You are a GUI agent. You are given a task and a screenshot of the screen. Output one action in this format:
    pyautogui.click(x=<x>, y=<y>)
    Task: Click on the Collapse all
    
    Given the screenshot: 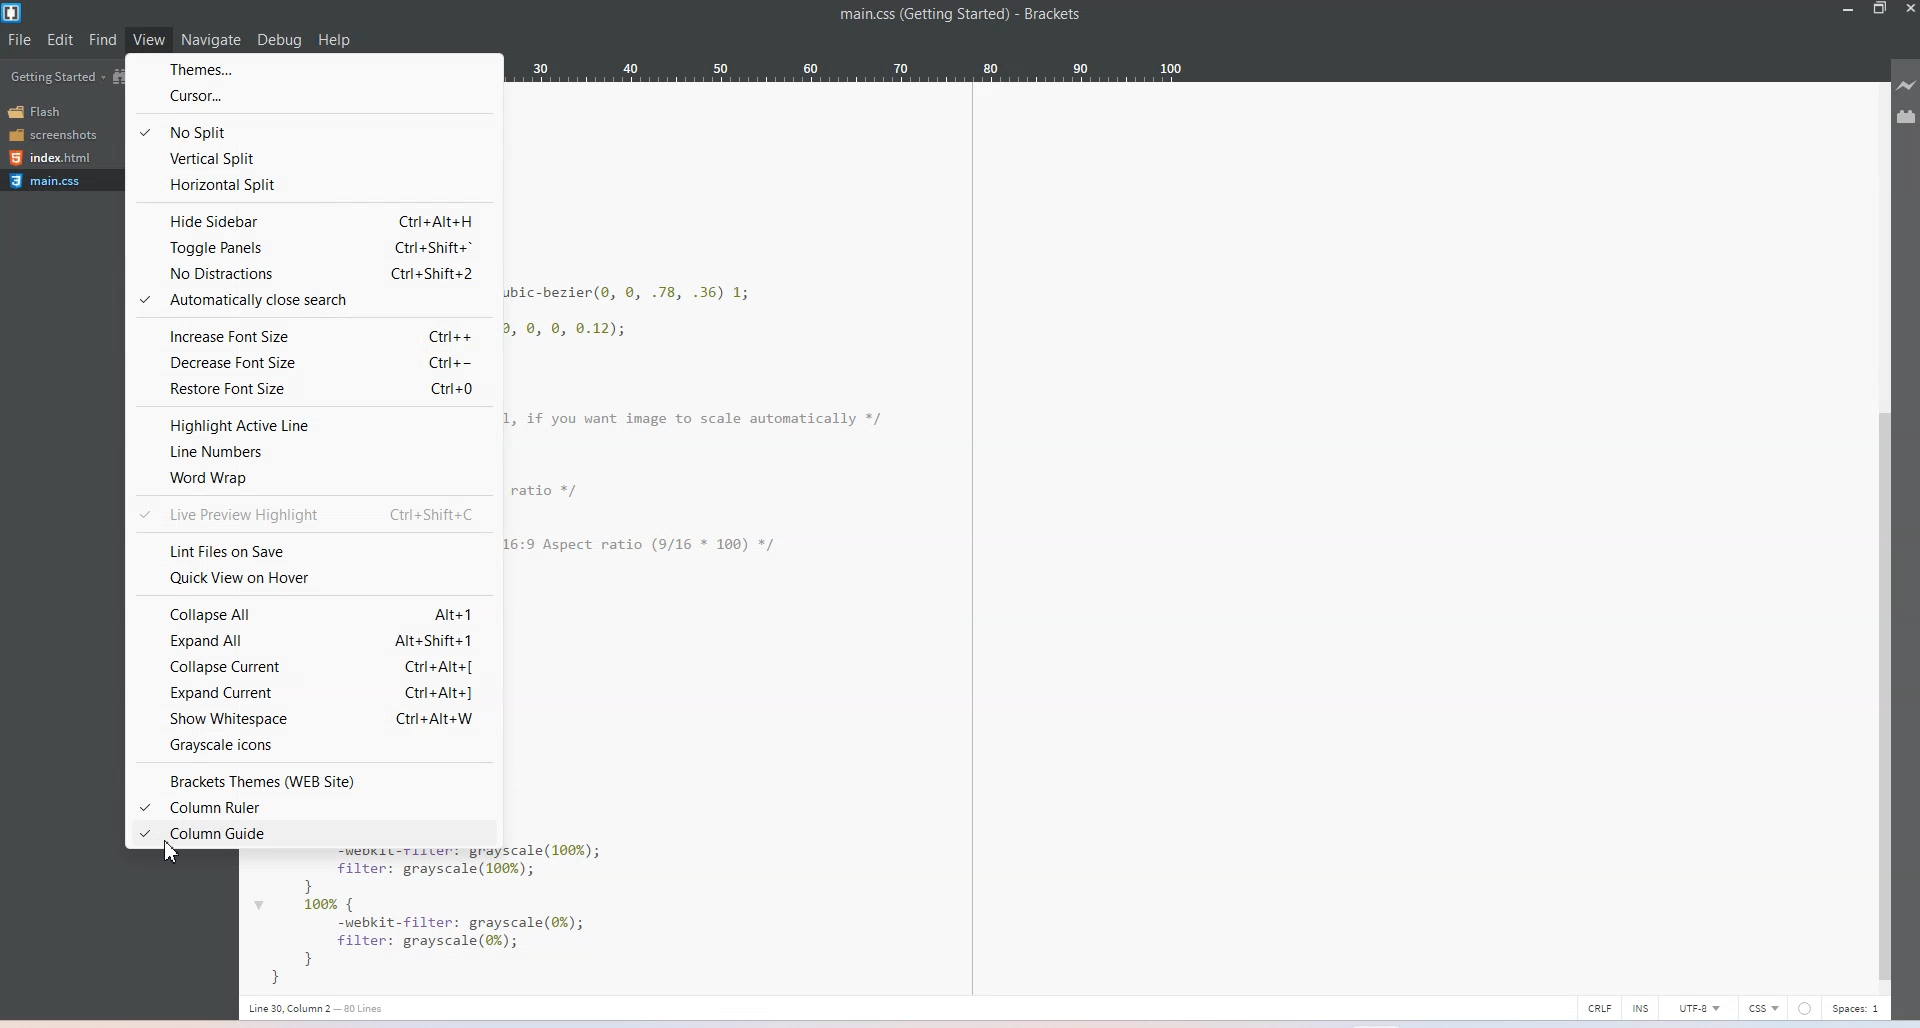 What is the action you would take?
    pyautogui.click(x=311, y=611)
    